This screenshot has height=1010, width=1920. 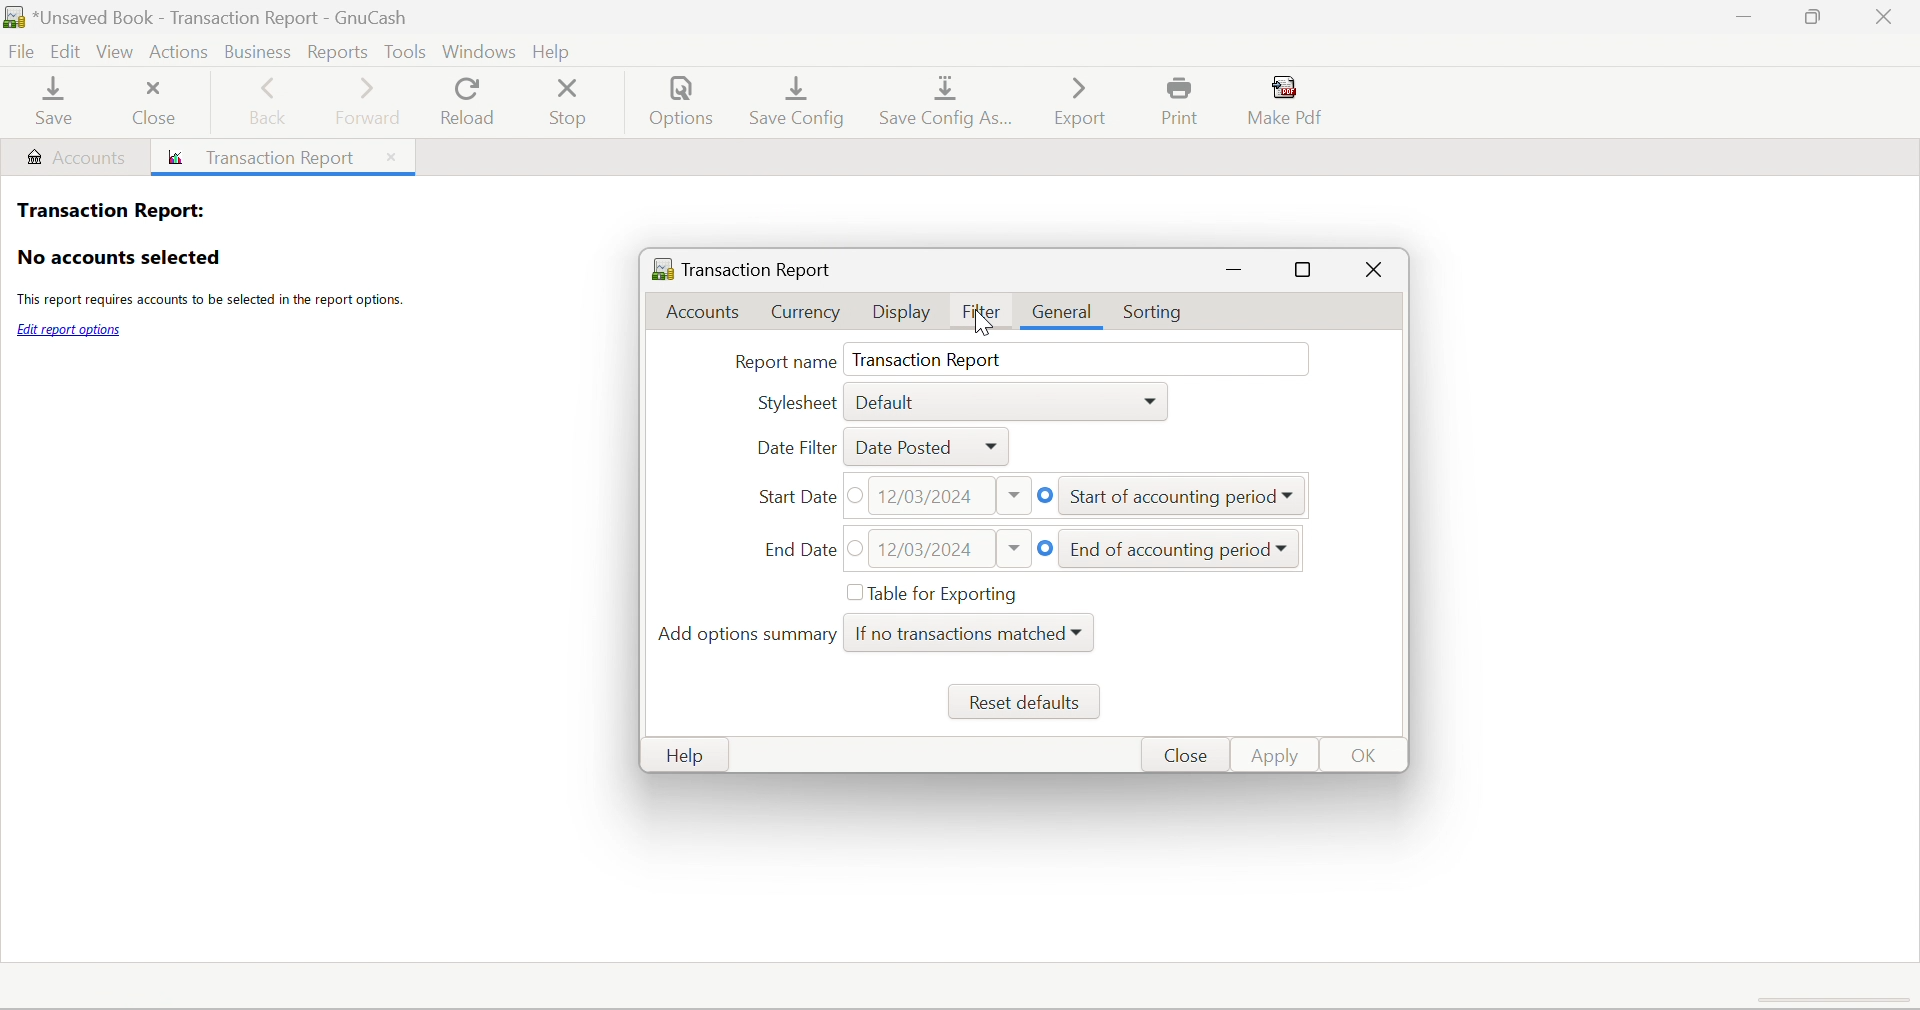 What do you see at coordinates (947, 592) in the screenshot?
I see `Table for Exporting` at bounding box center [947, 592].